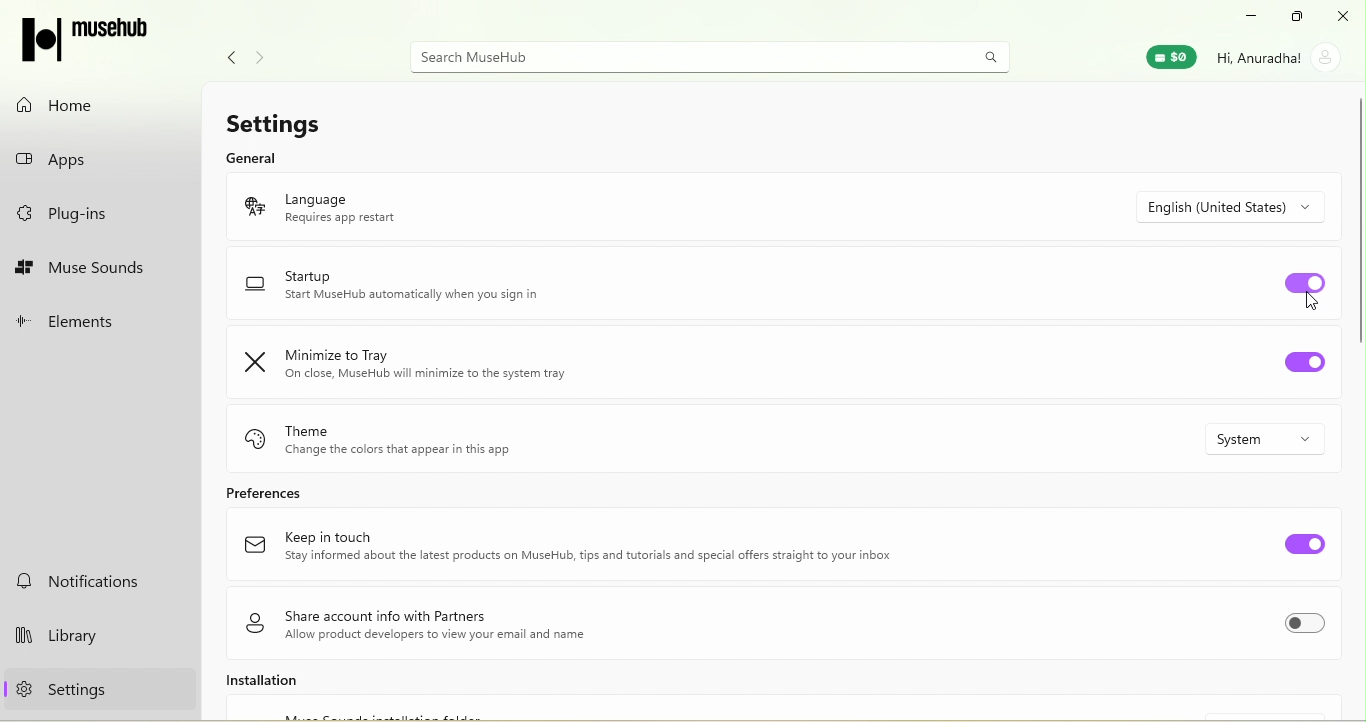 The height and width of the screenshot is (722, 1366). Describe the element at coordinates (372, 204) in the screenshot. I see `Language` at that location.